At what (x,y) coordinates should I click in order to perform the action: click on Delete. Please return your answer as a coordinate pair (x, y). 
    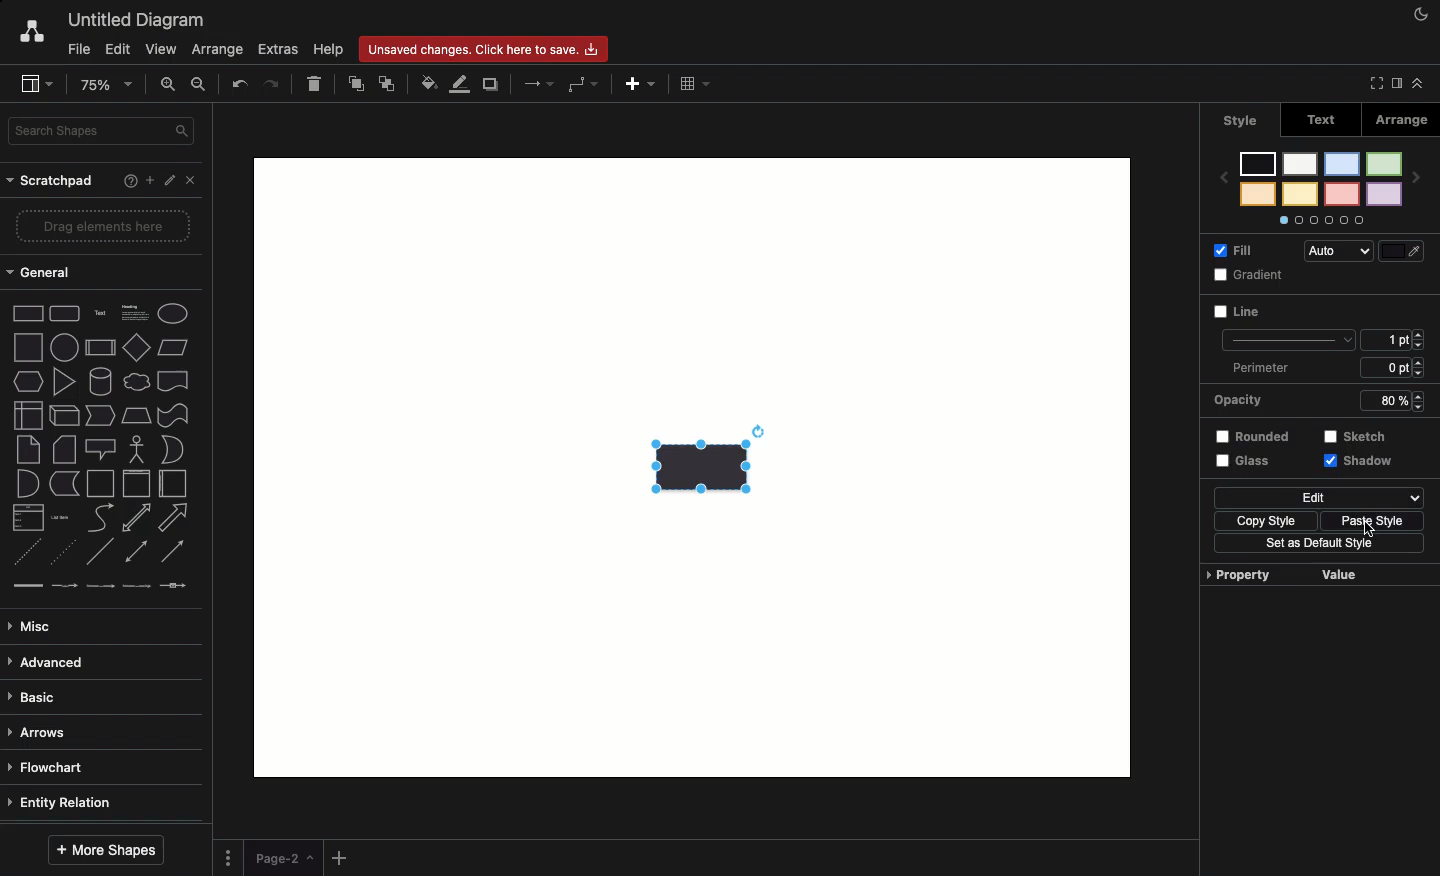
    Looking at the image, I should click on (319, 86).